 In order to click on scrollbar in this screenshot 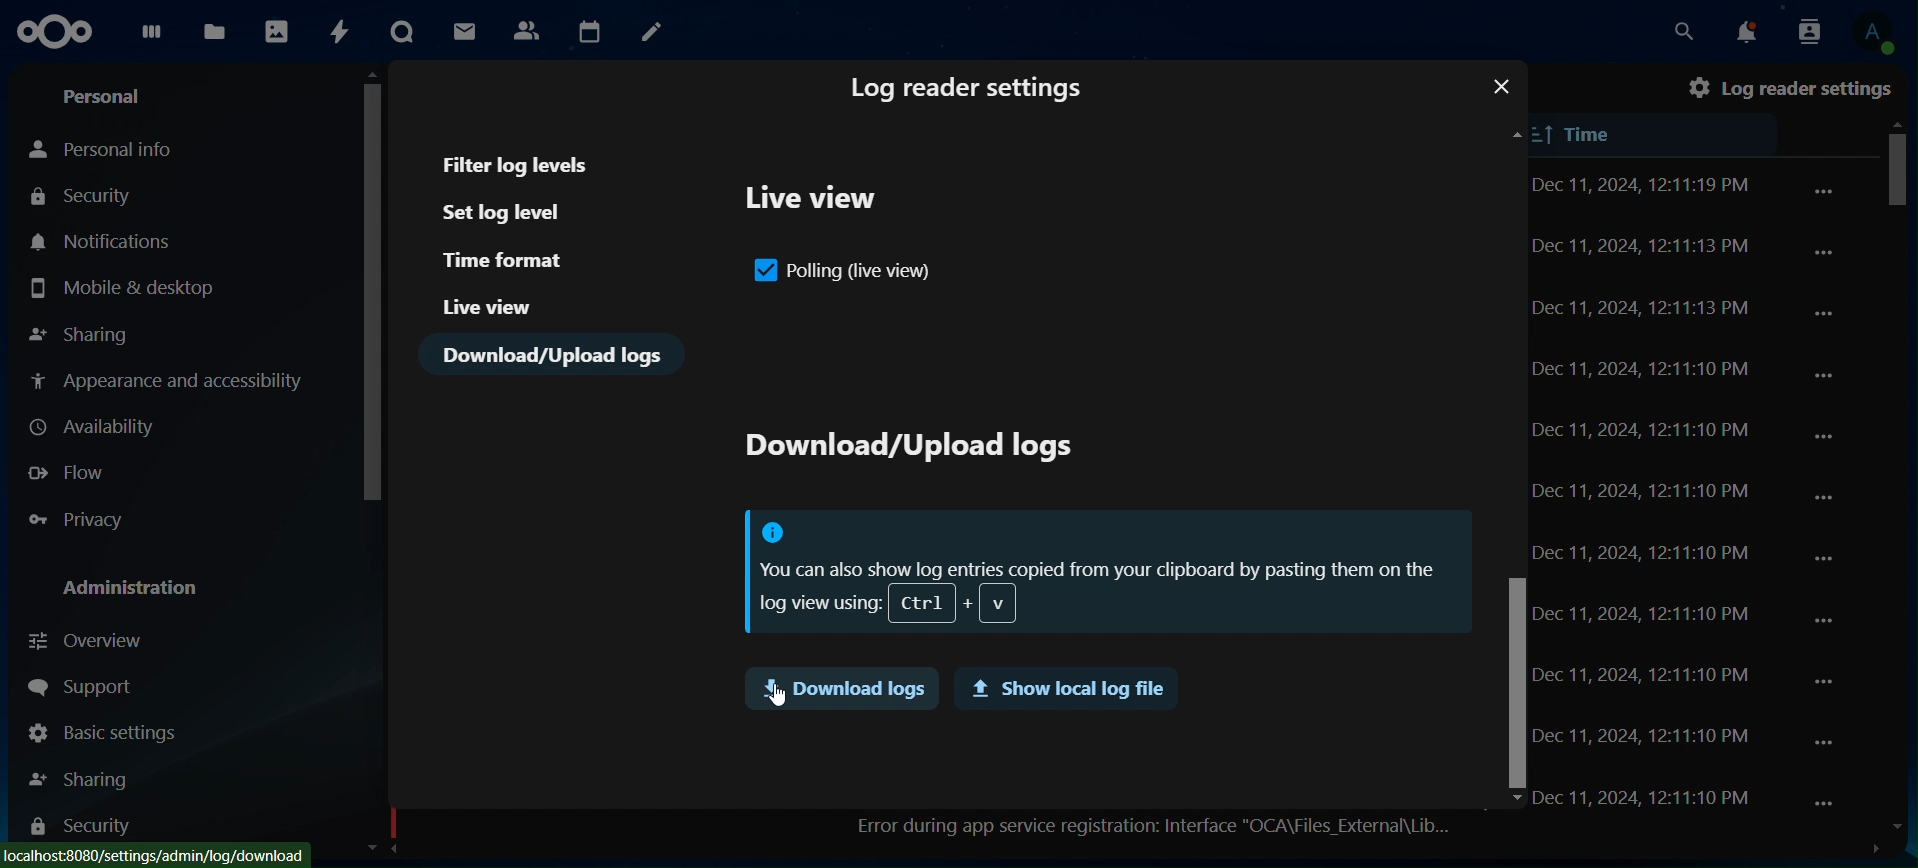, I will do `click(1512, 680)`.